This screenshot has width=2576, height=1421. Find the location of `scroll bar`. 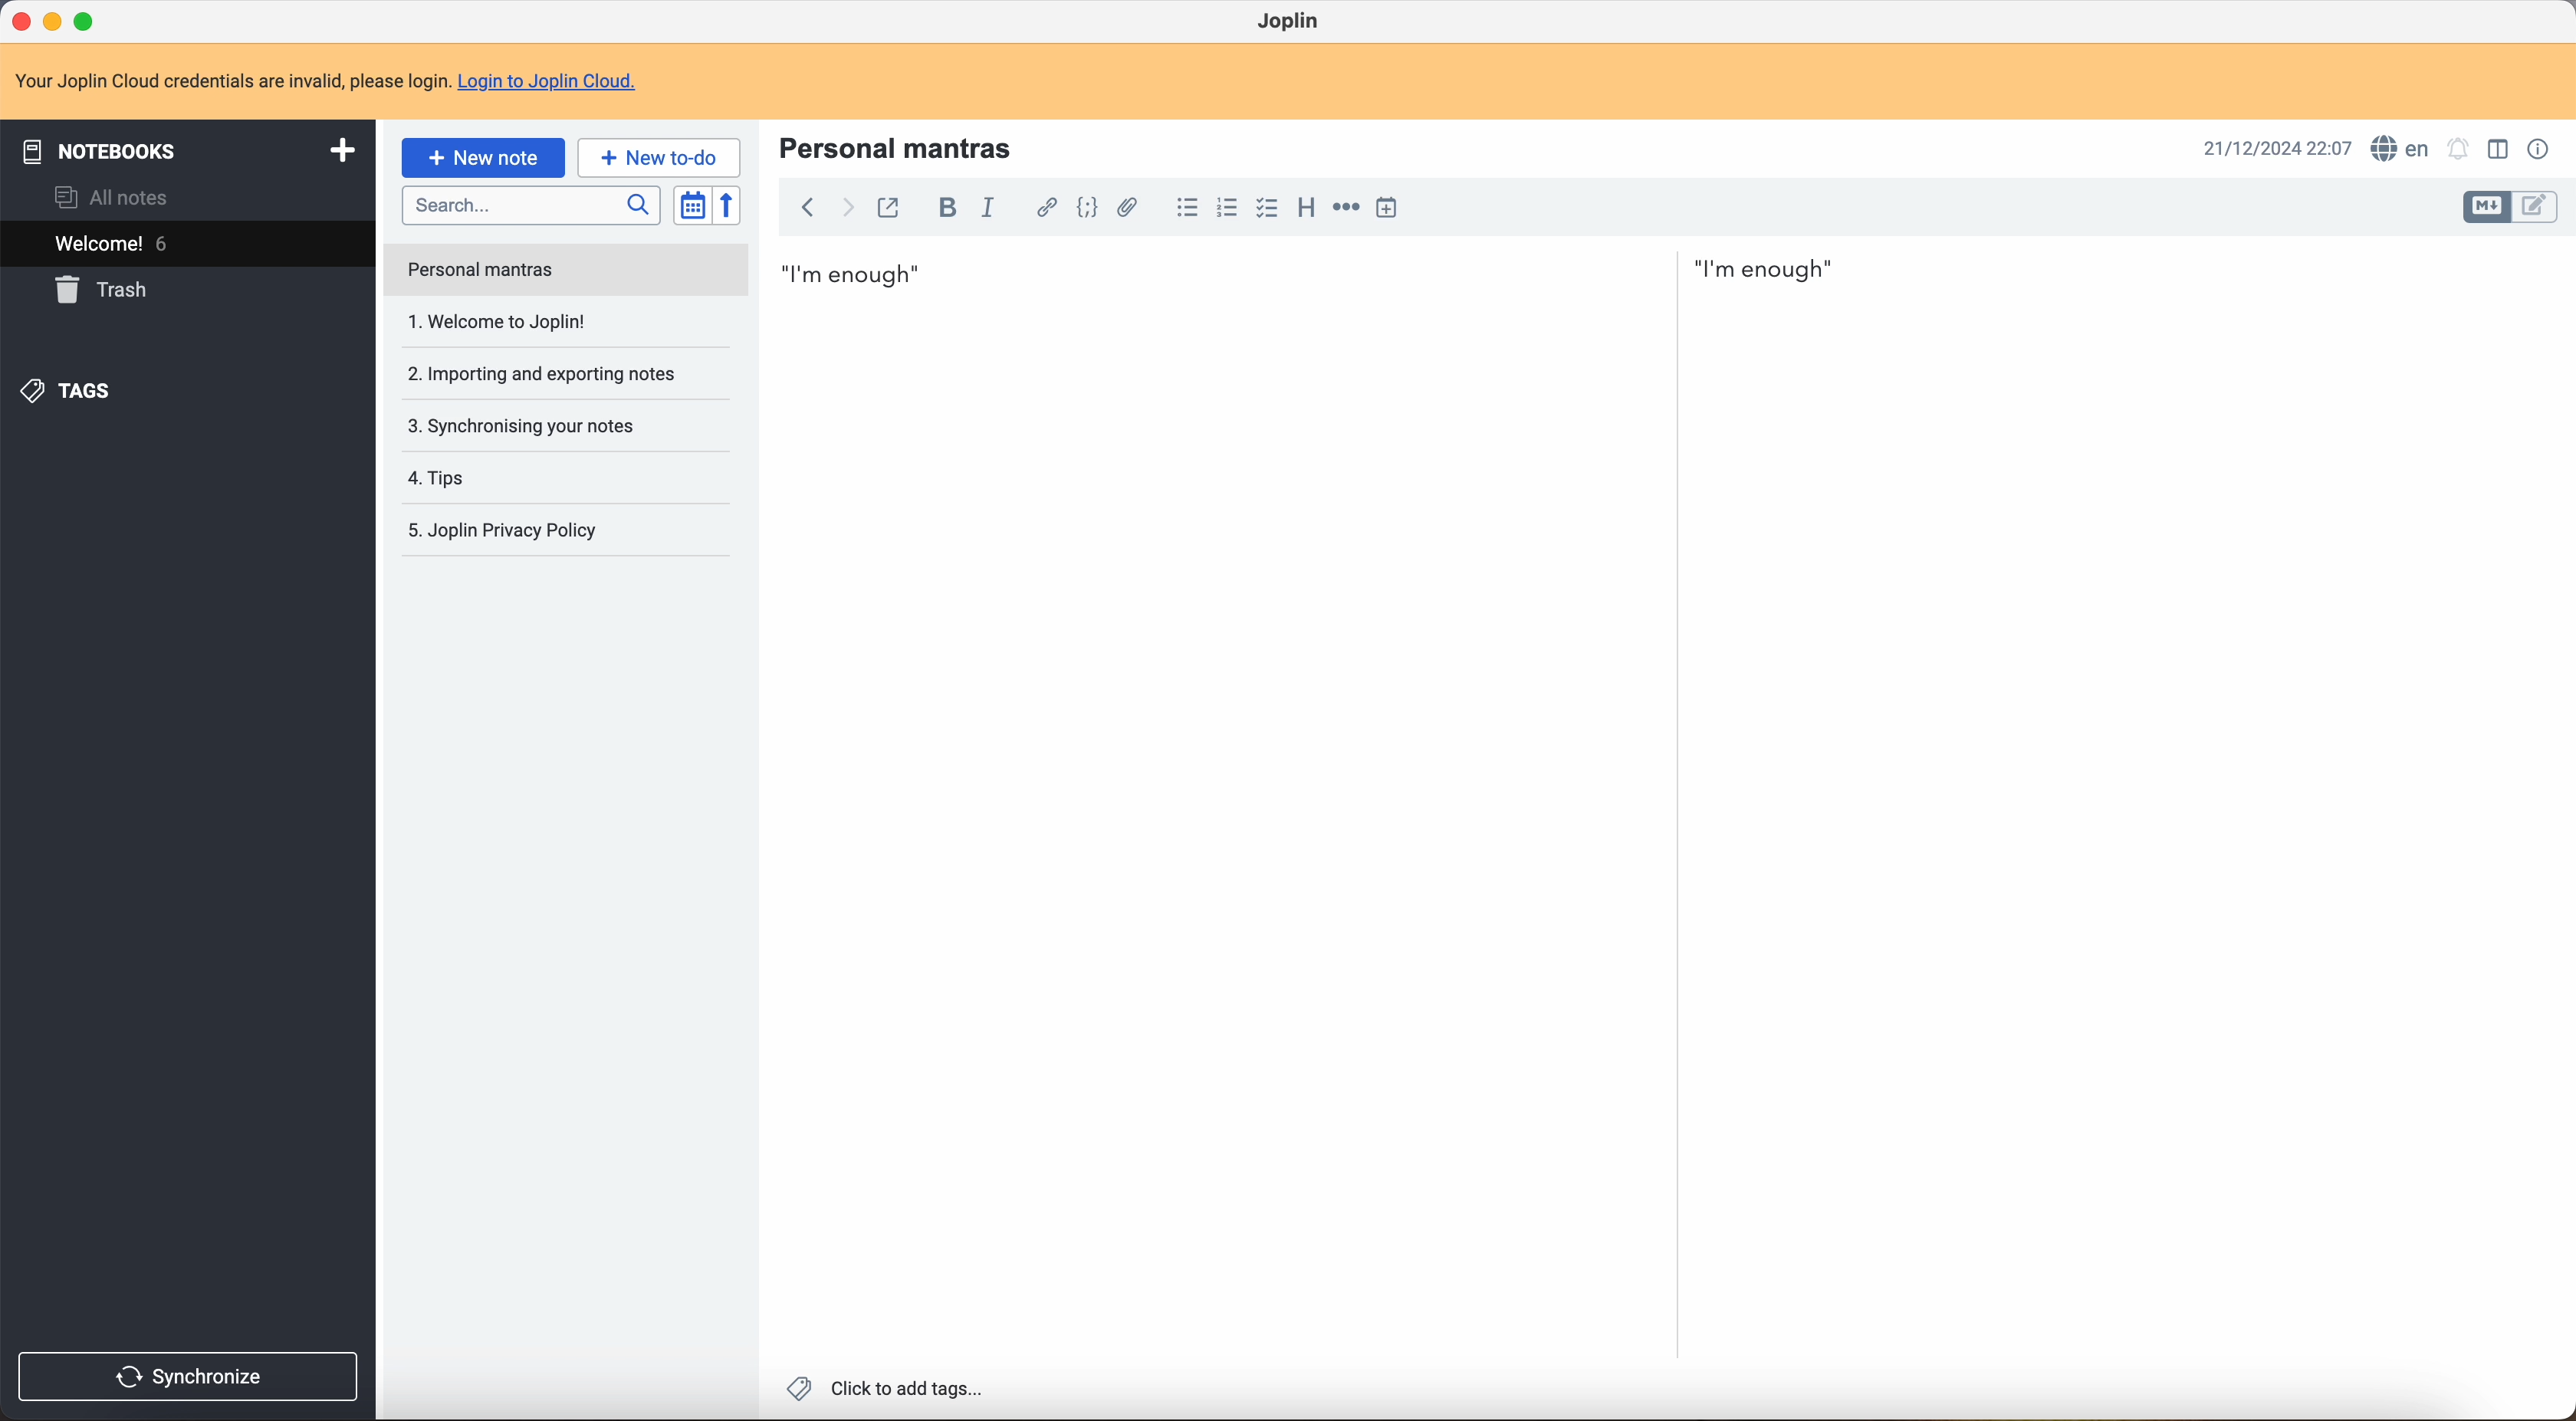

scroll bar is located at coordinates (2560, 630).